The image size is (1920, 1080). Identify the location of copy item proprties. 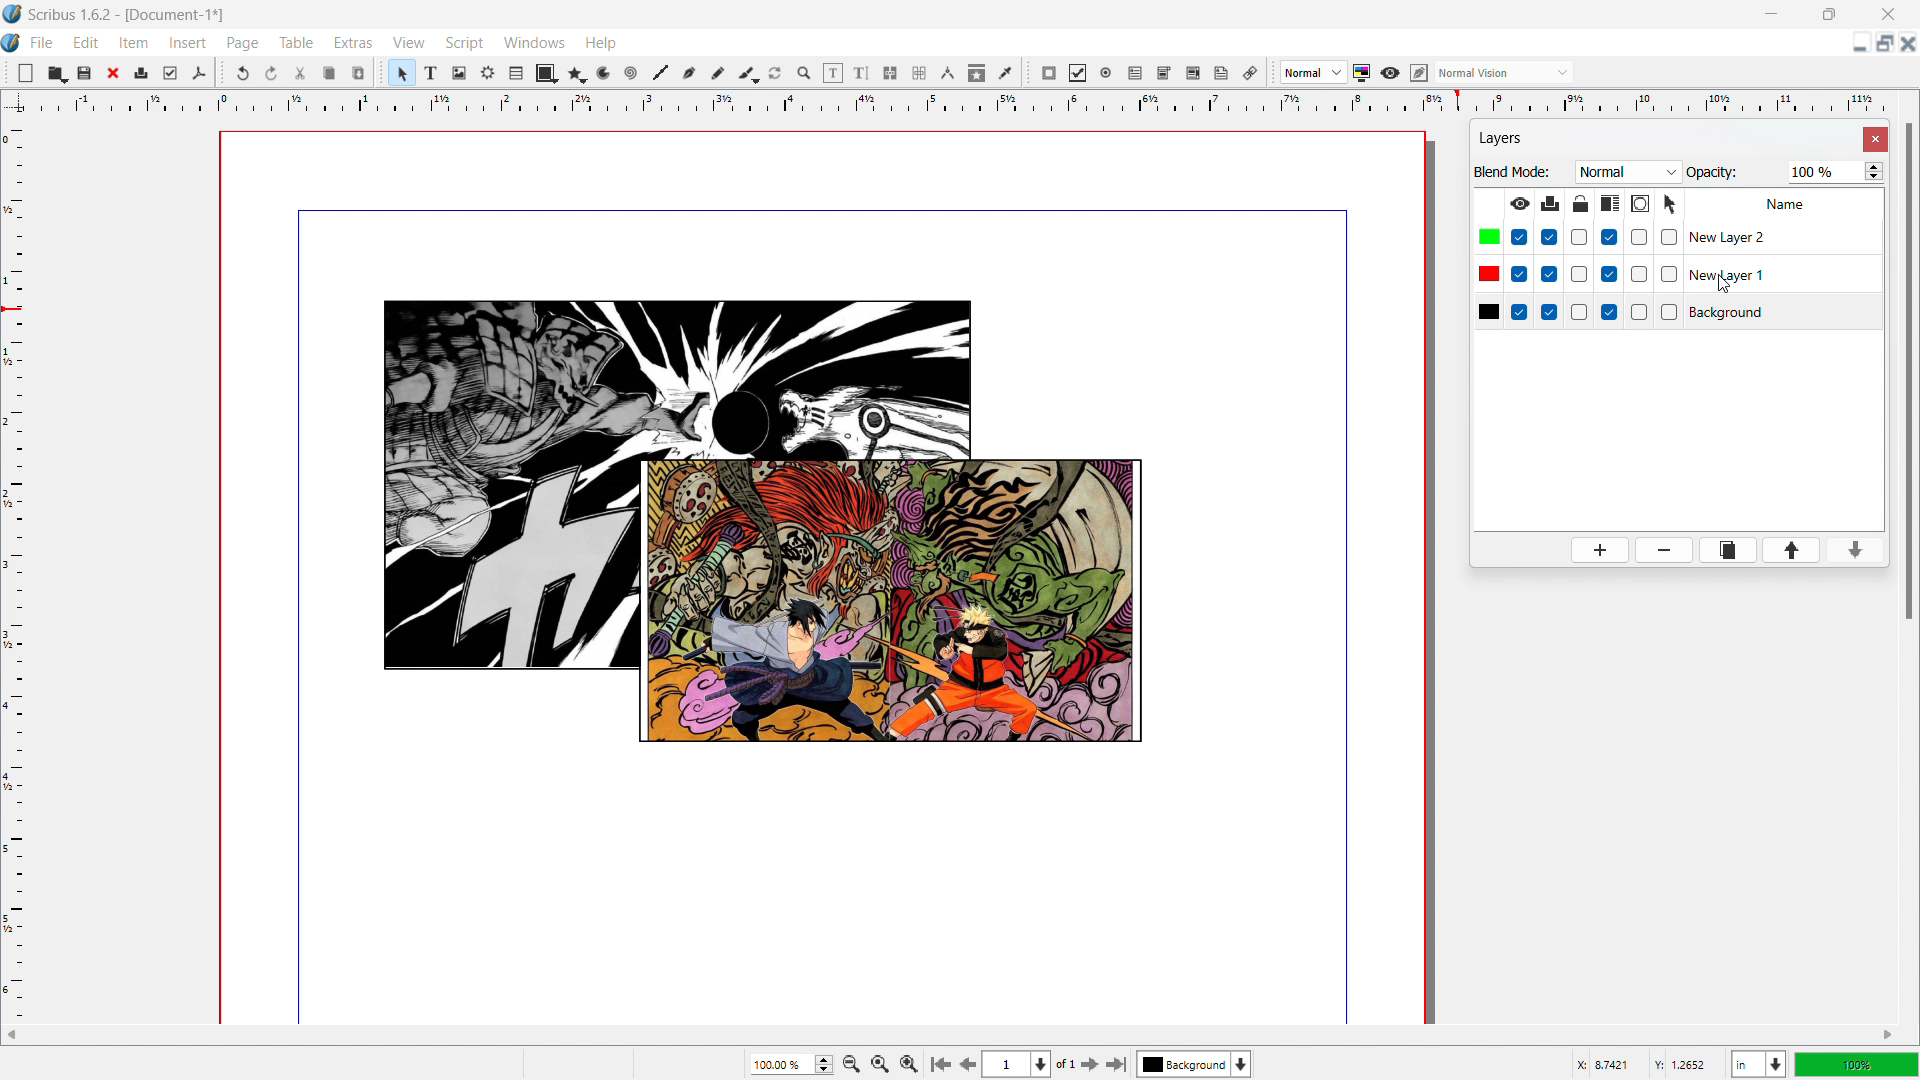
(977, 72).